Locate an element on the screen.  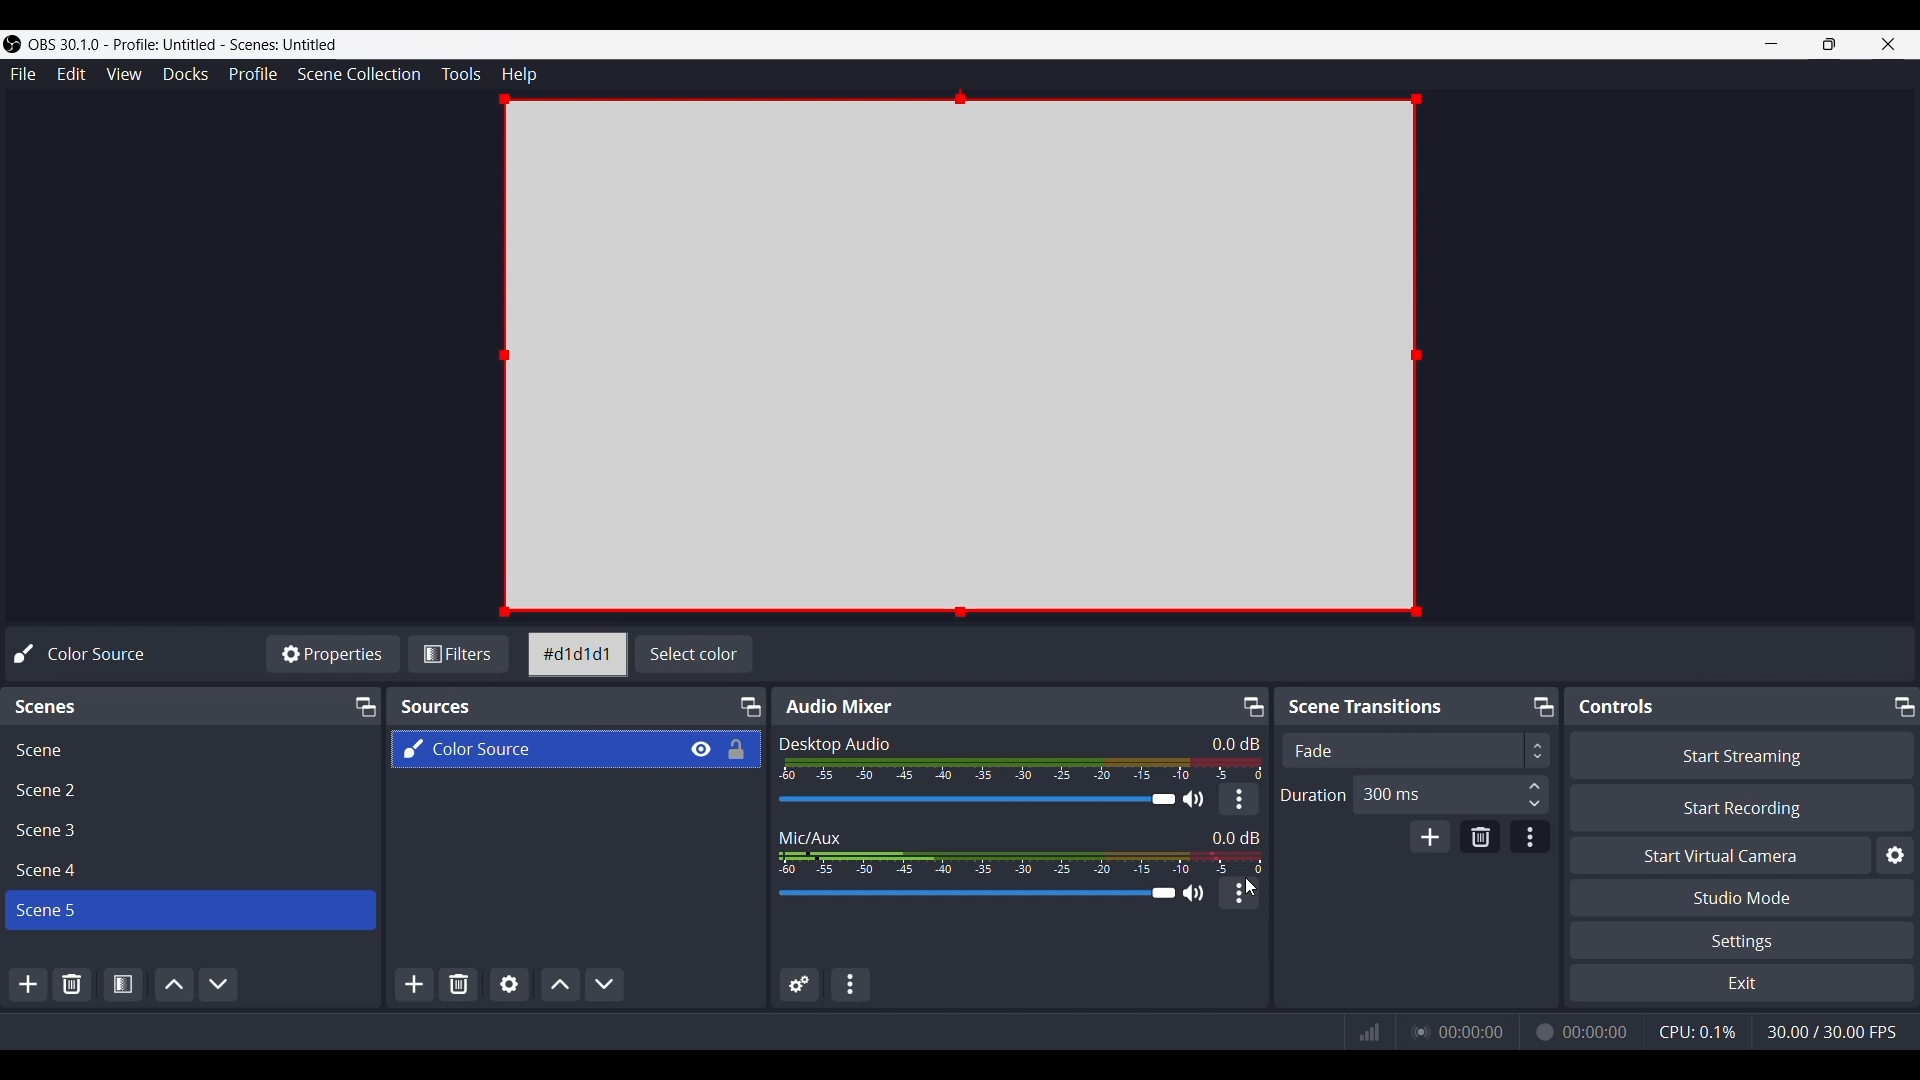
Text is located at coordinates (833, 743).